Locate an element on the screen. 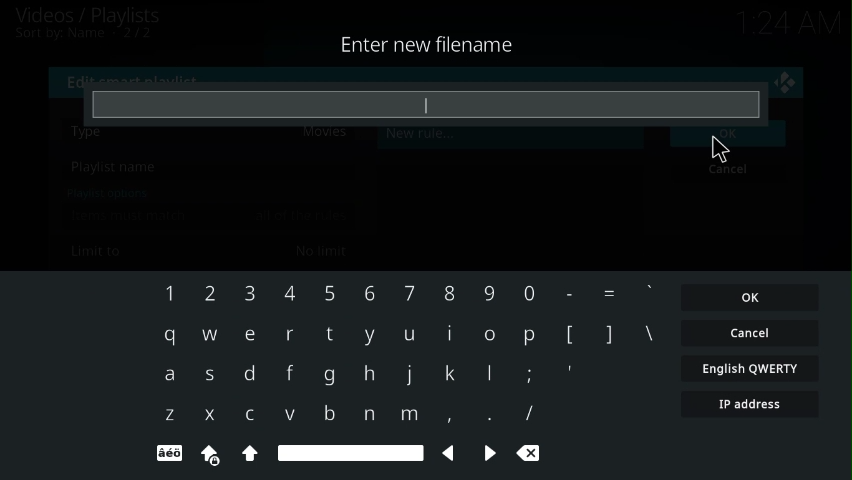 The height and width of the screenshot is (480, 852). playlist options is located at coordinates (109, 191).